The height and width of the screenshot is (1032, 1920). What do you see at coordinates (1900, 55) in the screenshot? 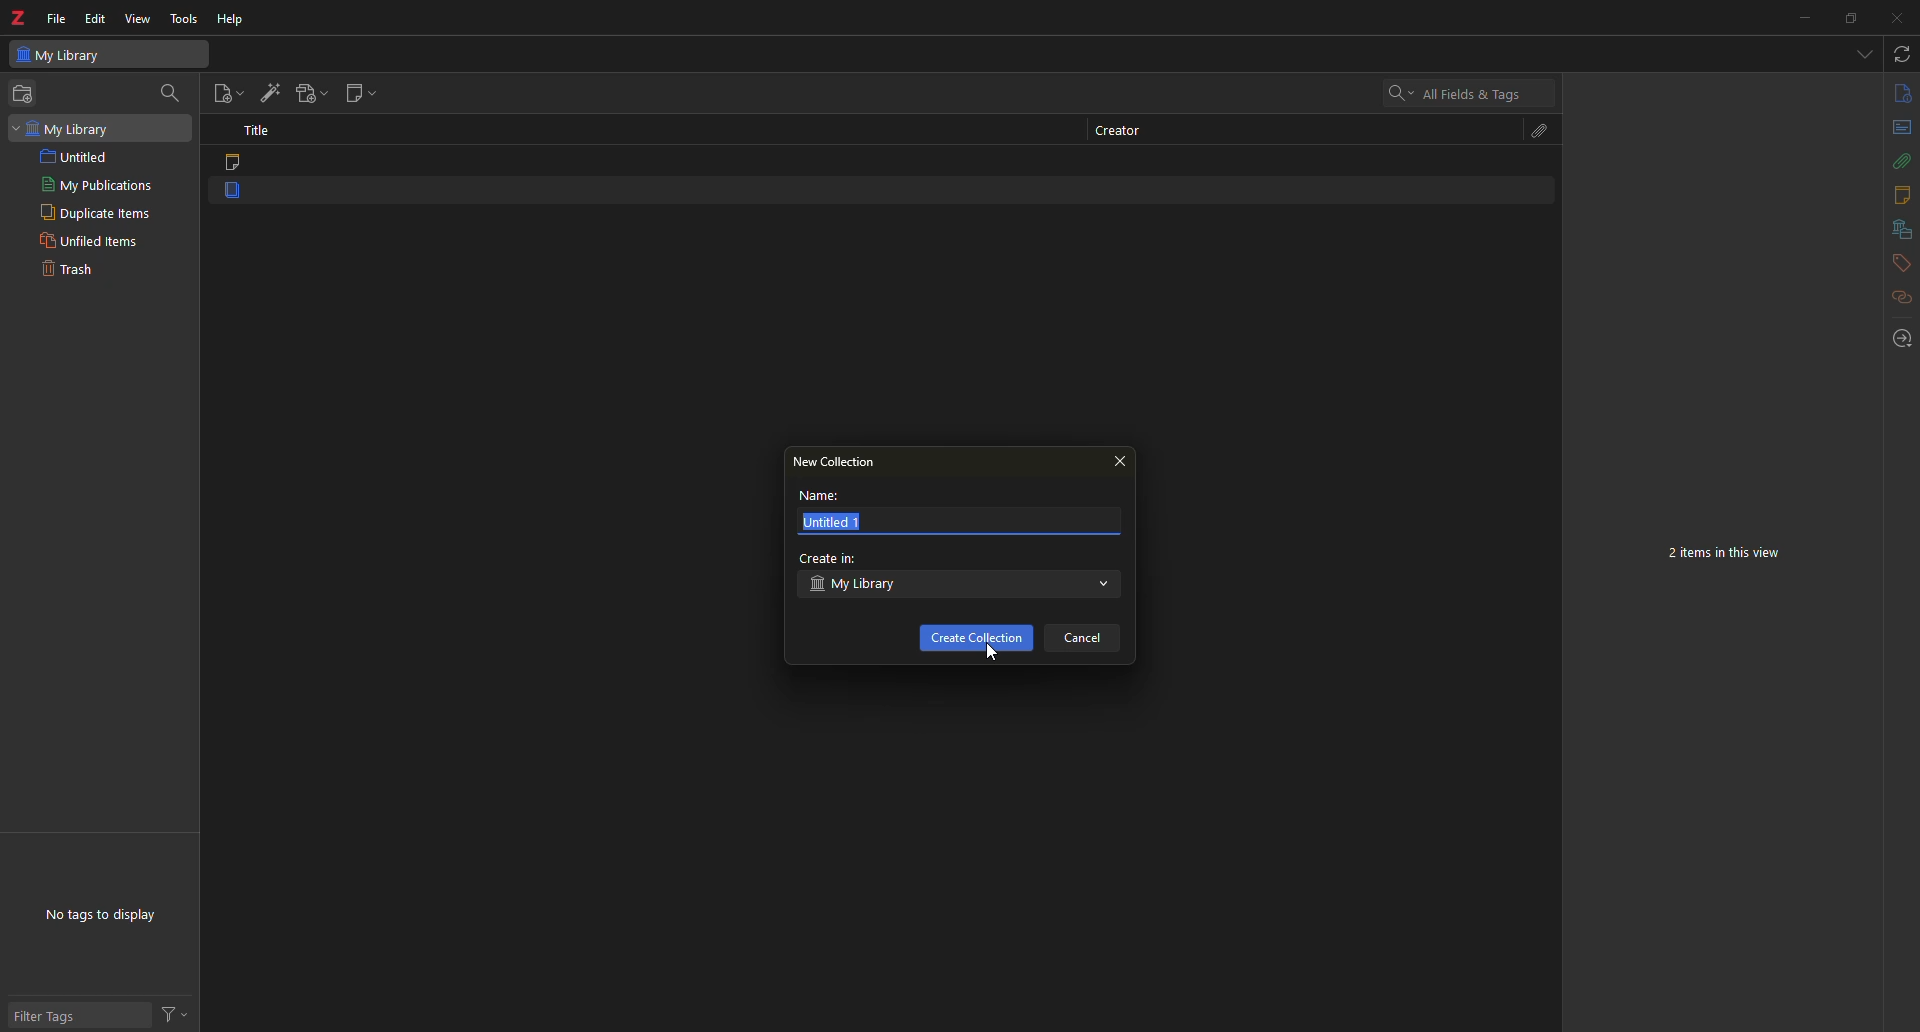
I see `sync` at bounding box center [1900, 55].